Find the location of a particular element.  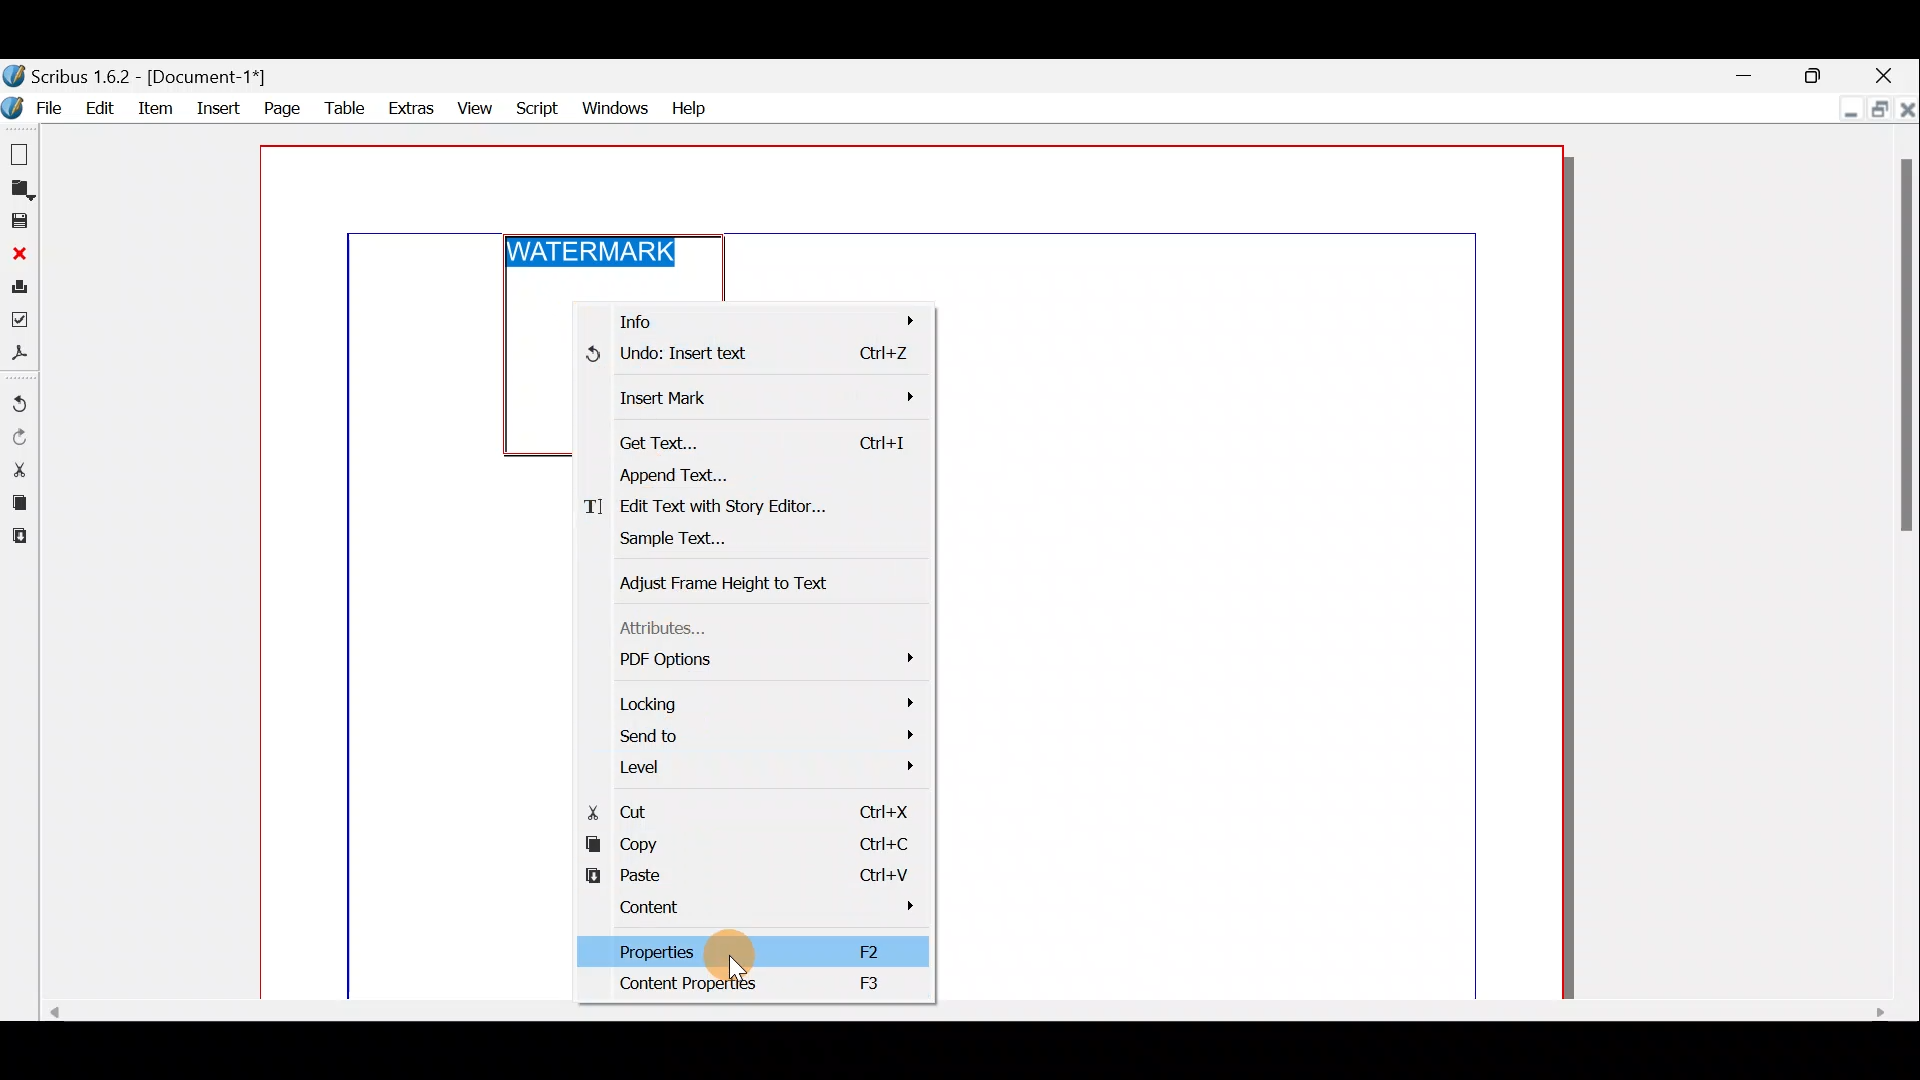

Content is located at coordinates (749, 911).